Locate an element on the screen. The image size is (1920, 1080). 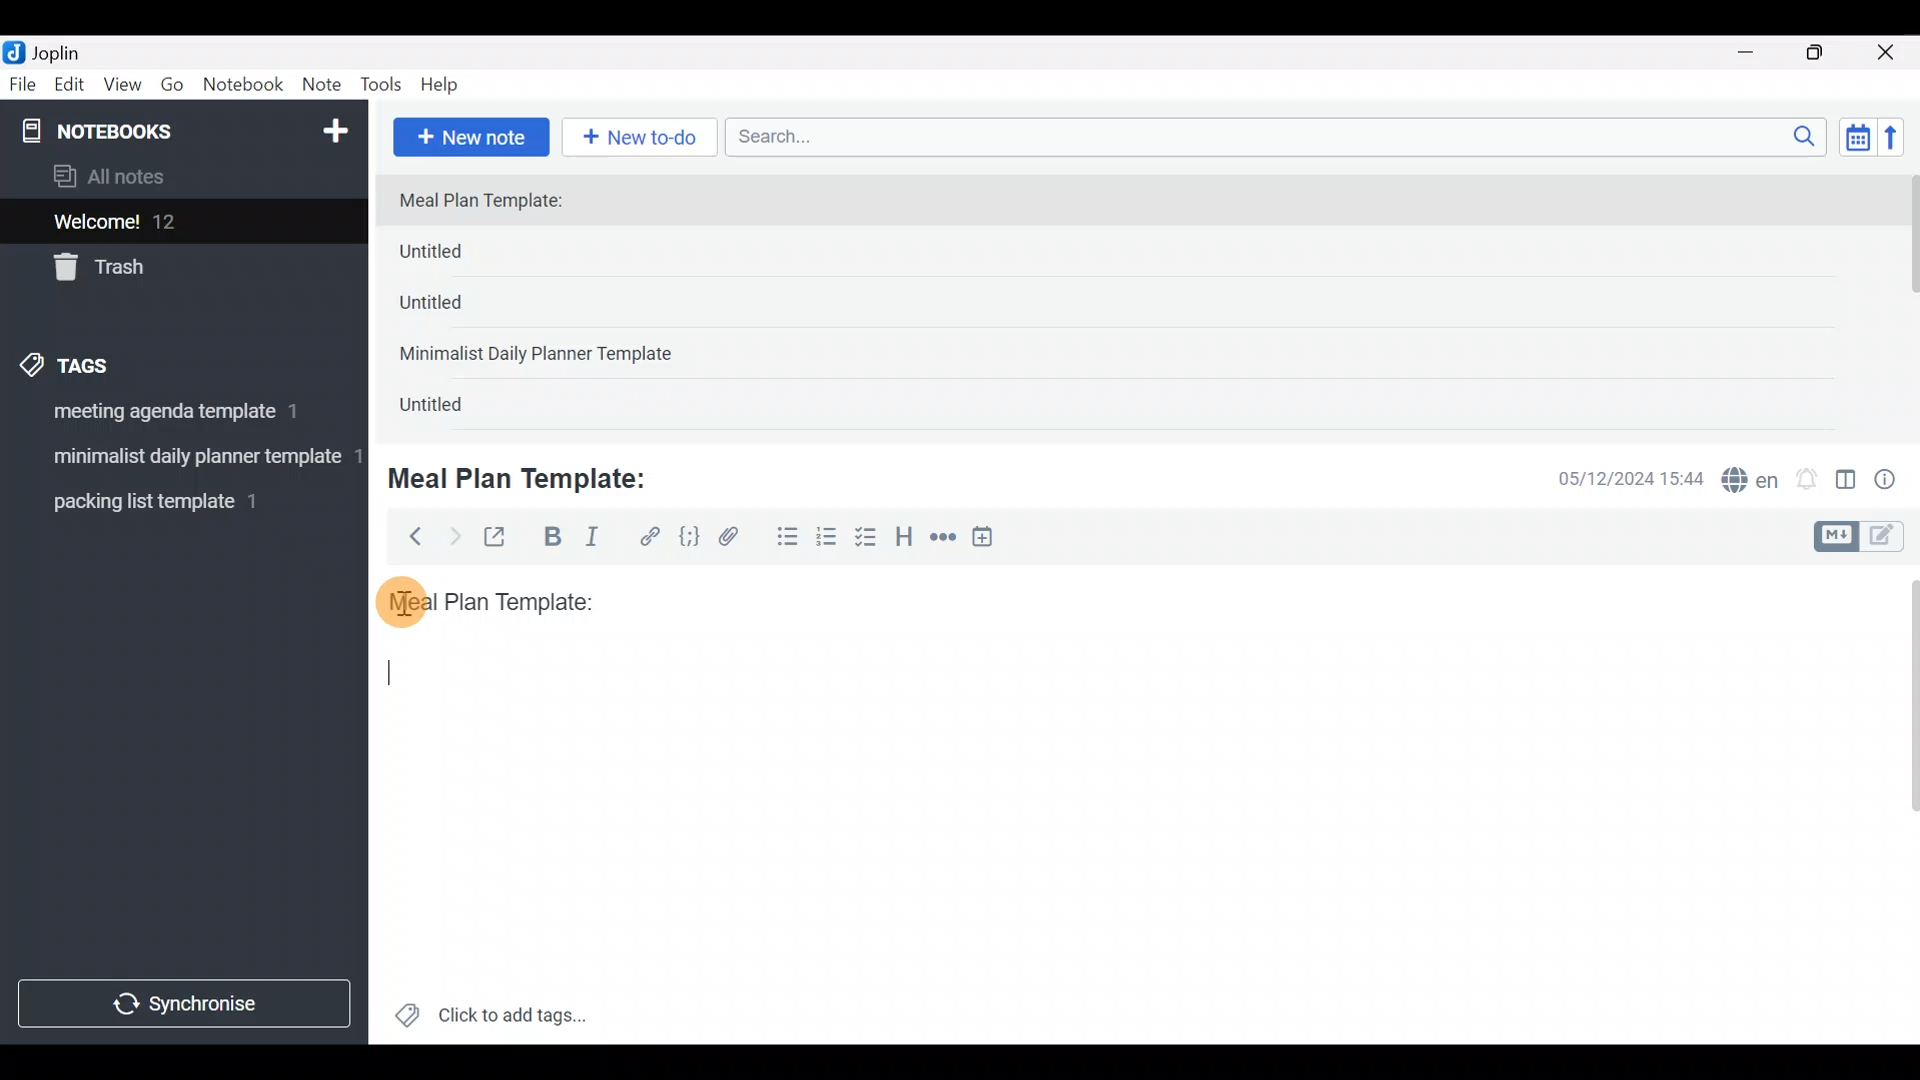
Toggle external editing is located at coordinates (502, 538).